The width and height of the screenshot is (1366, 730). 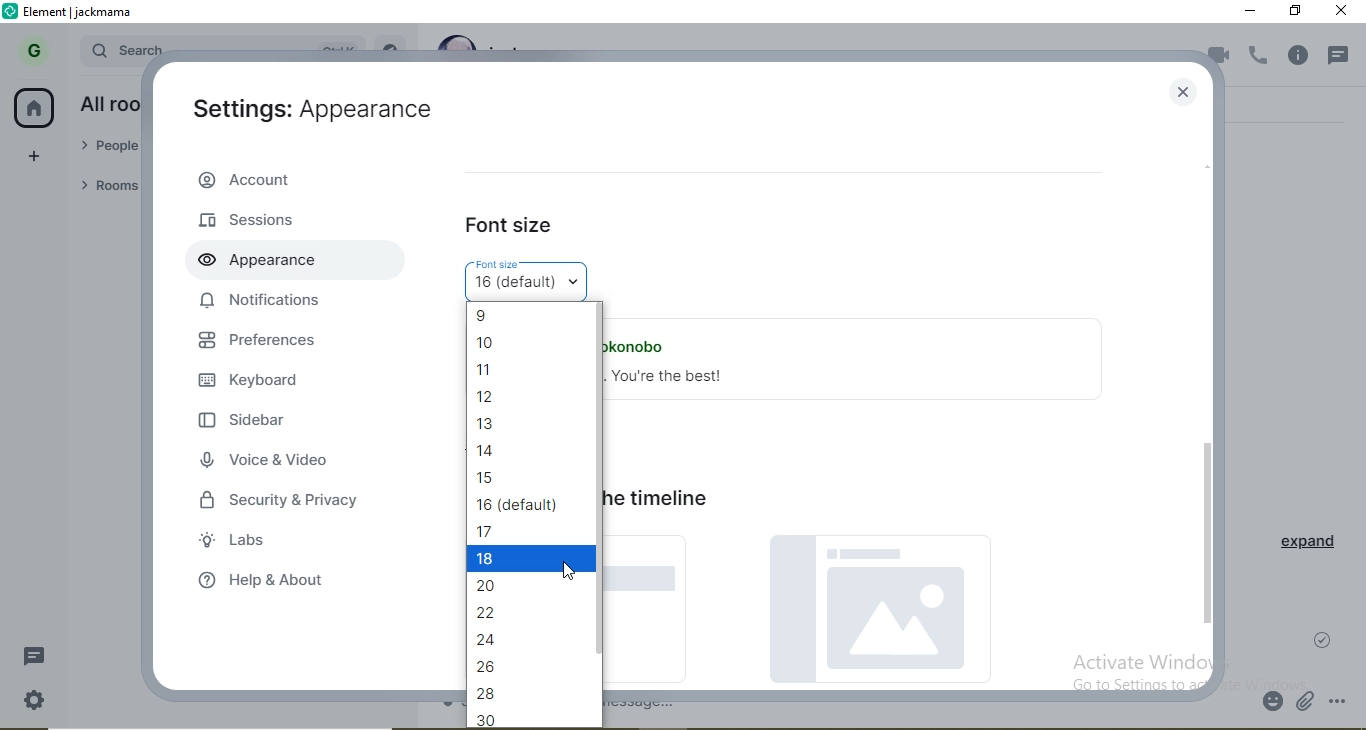 I want to click on G, so click(x=30, y=52).